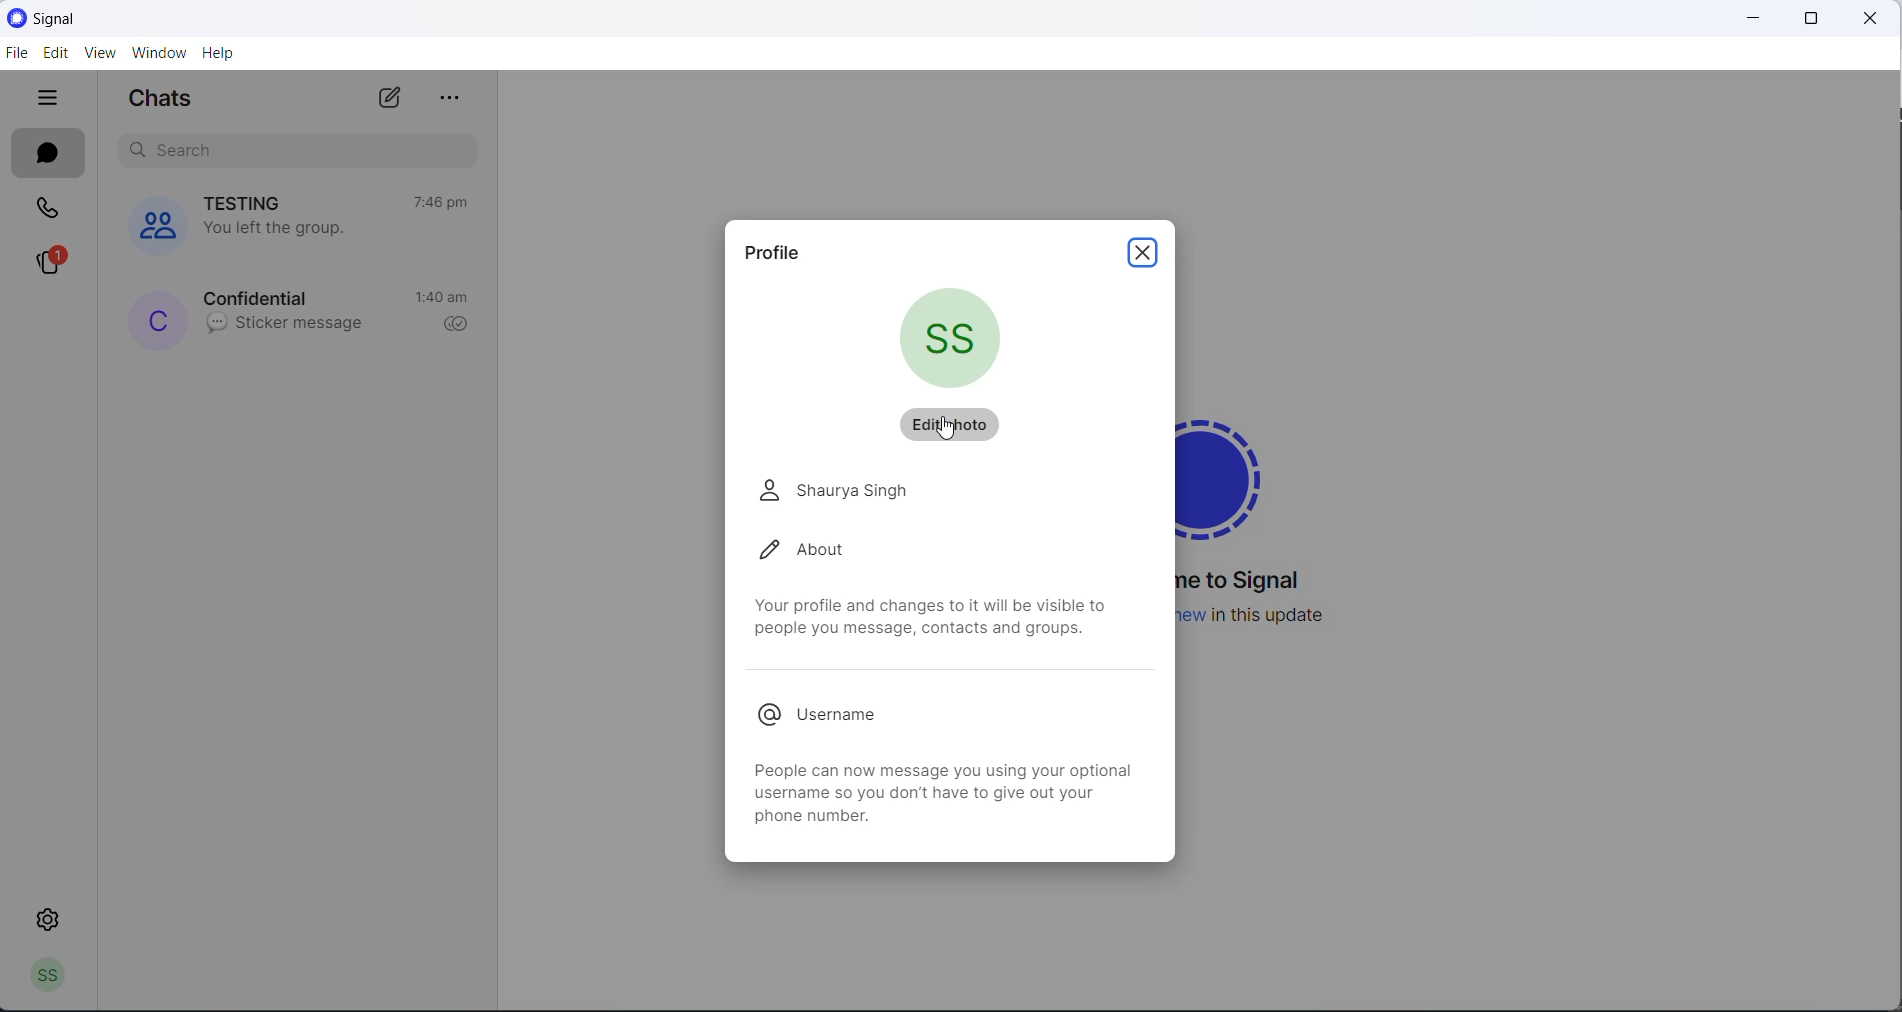 This screenshot has width=1902, height=1012. I want to click on read recipient, so click(461, 325).